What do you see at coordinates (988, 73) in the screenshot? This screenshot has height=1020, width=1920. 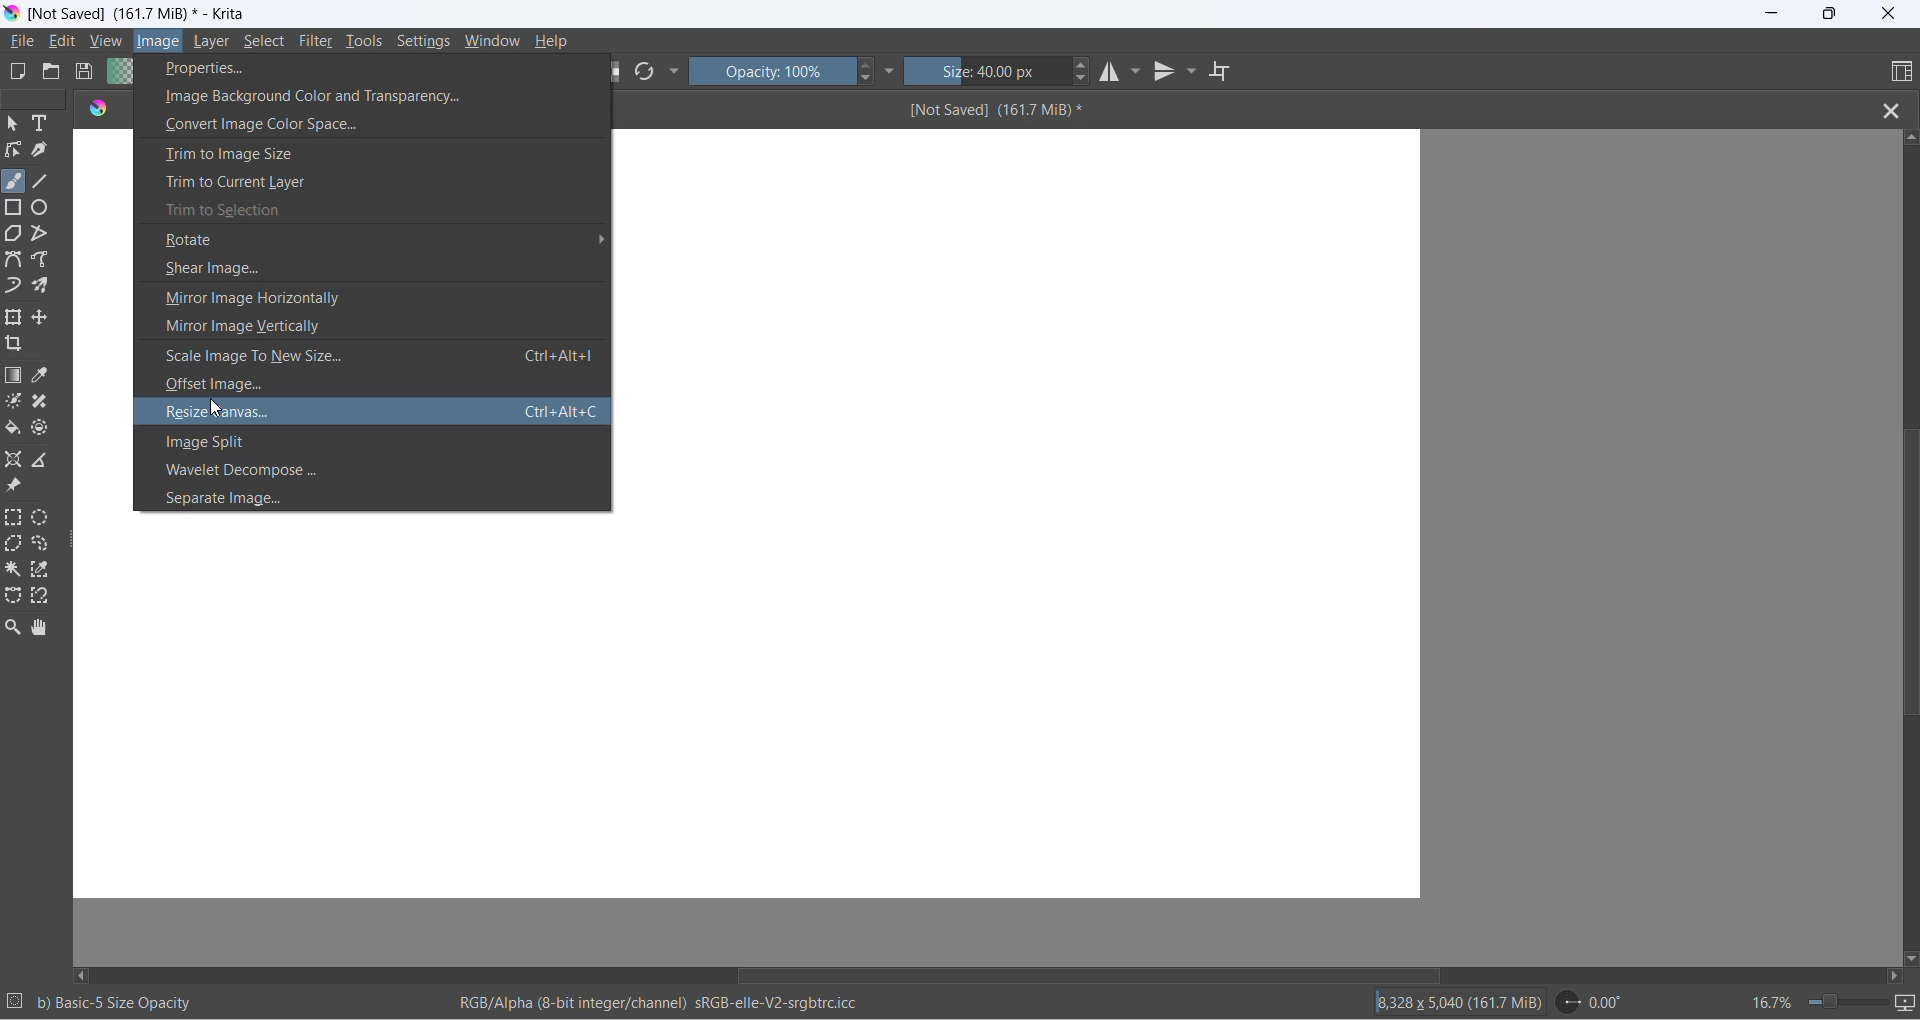 I see `size` at bounding box center [988, 73].